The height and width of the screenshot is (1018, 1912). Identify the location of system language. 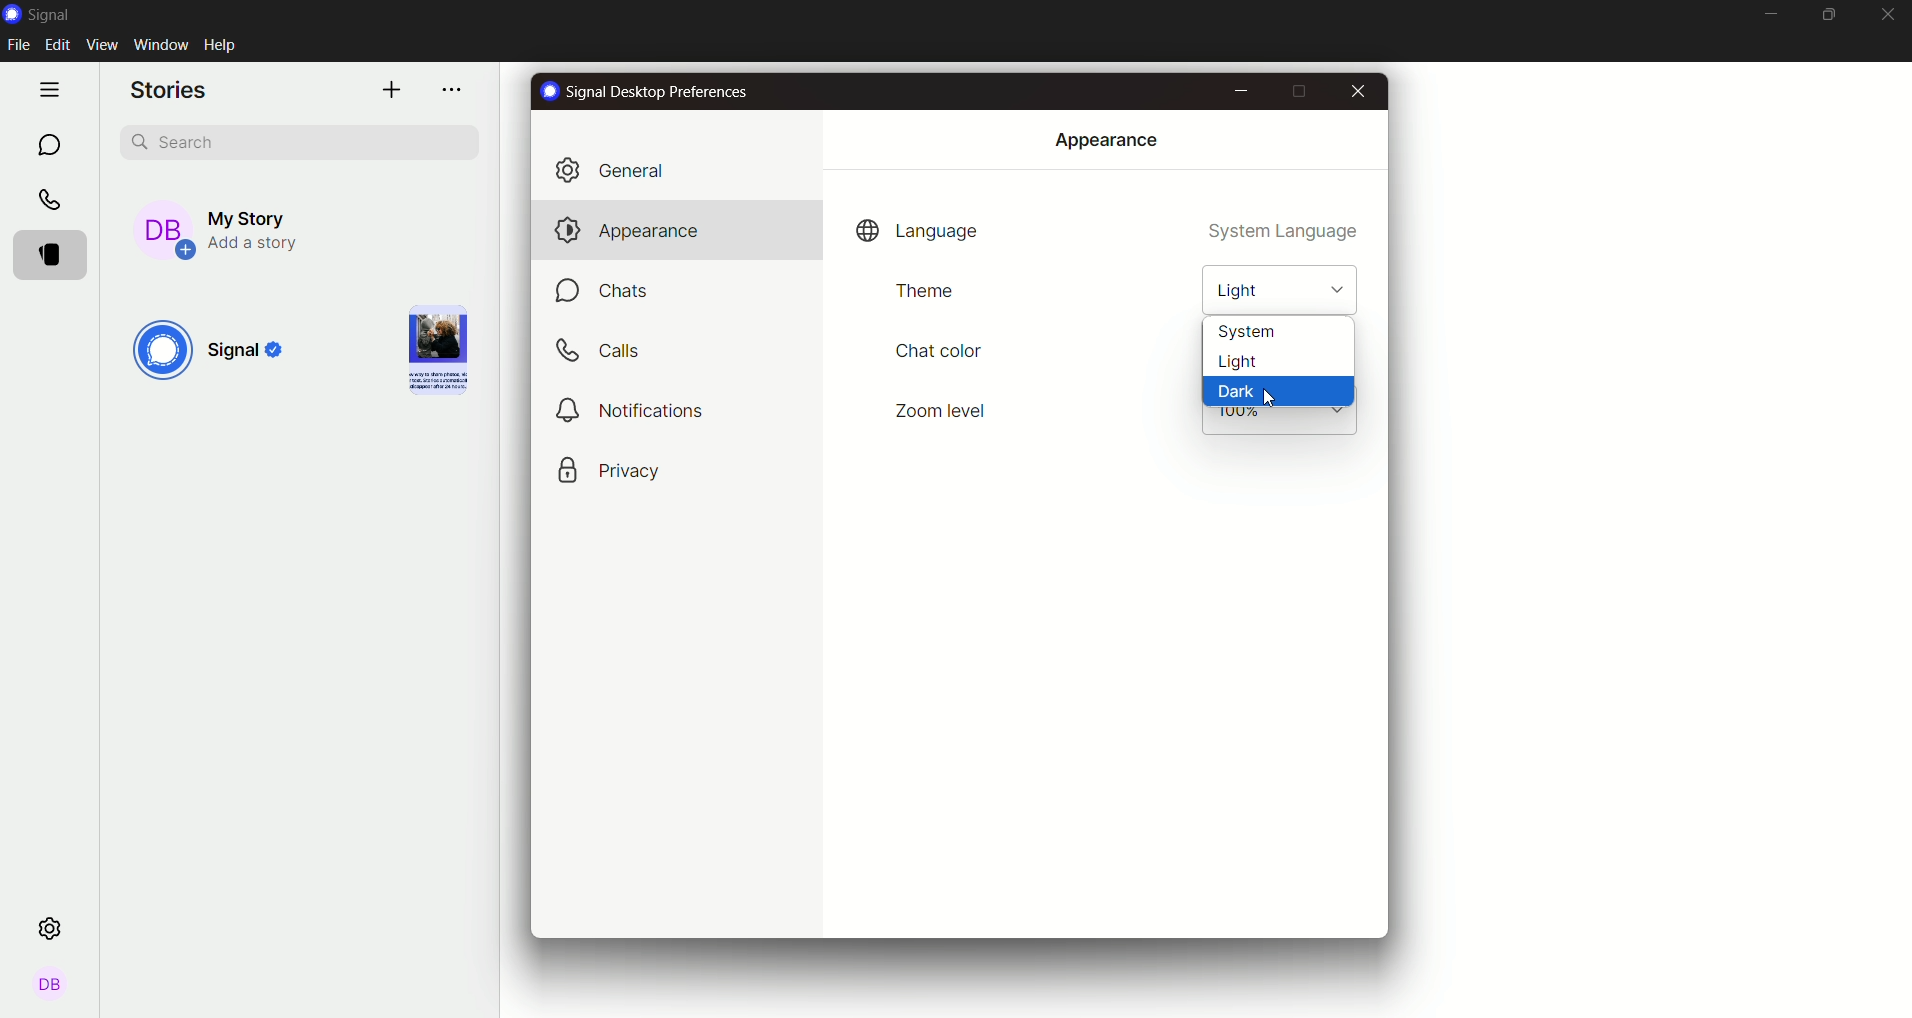
(1286, 233).